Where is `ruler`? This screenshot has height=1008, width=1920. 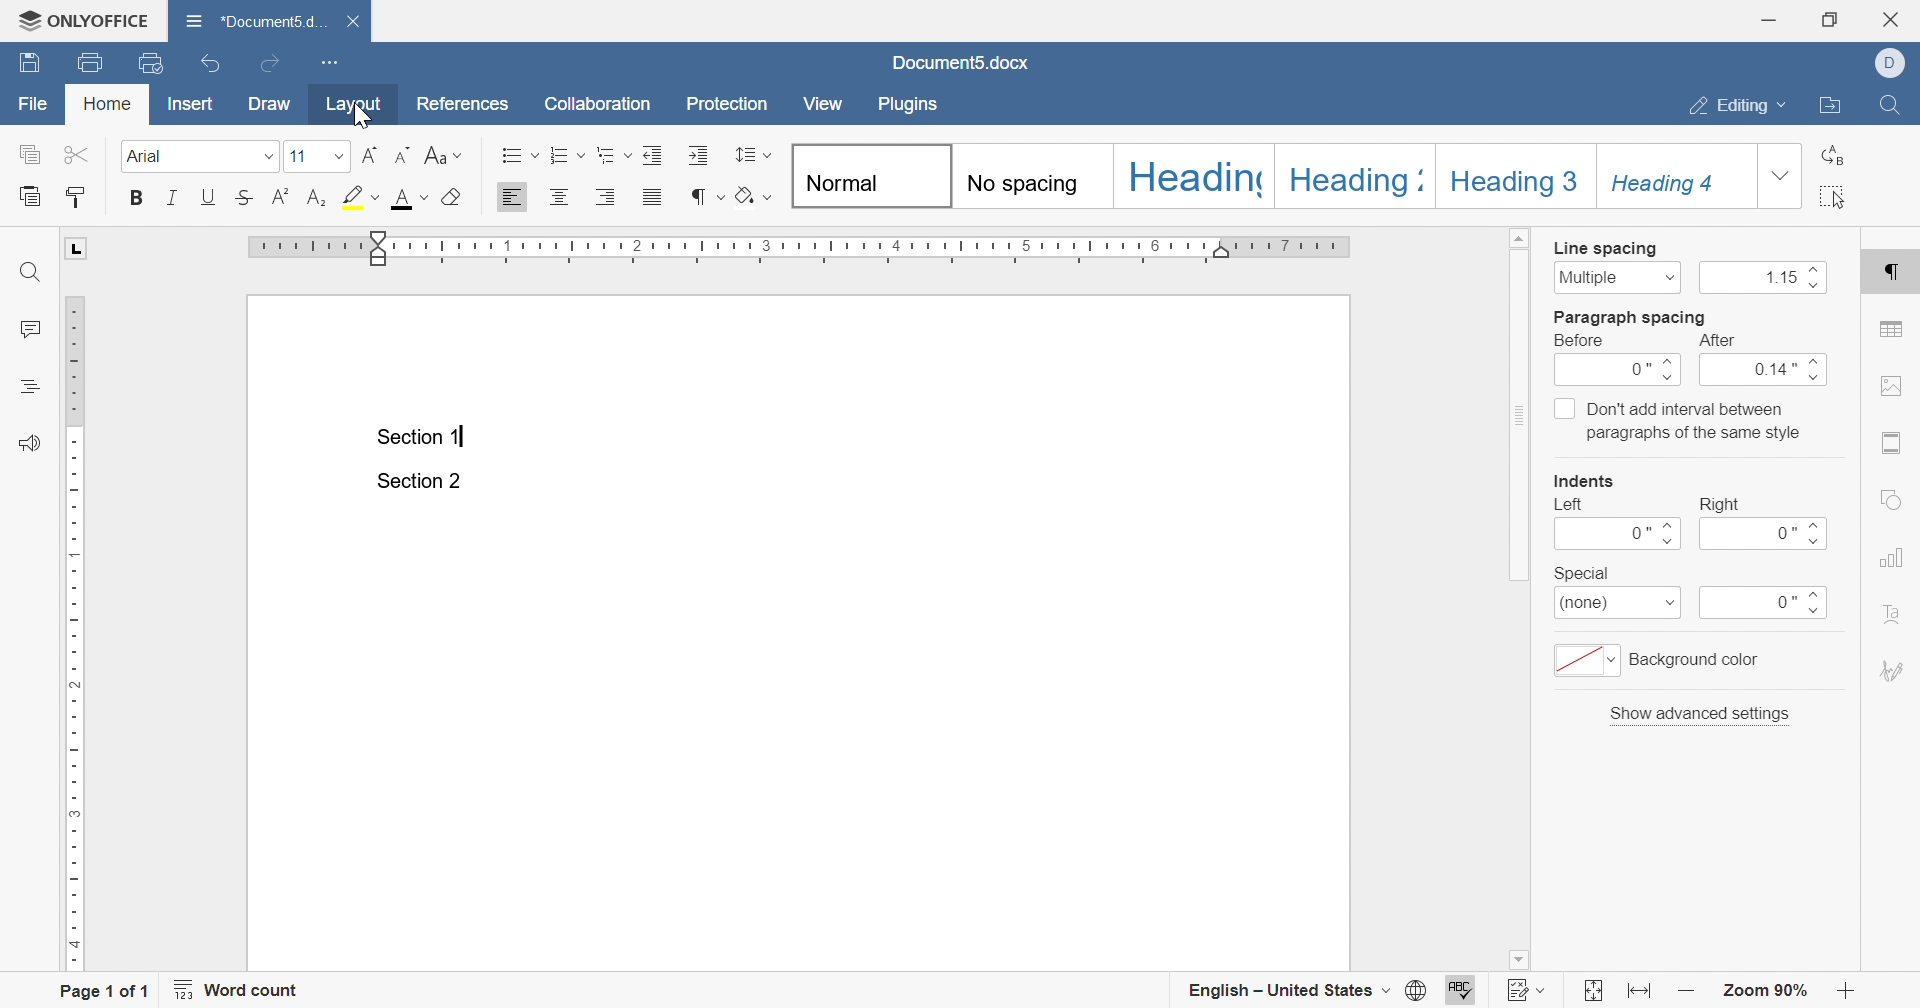
ruler is located at coordinates (76, 634).